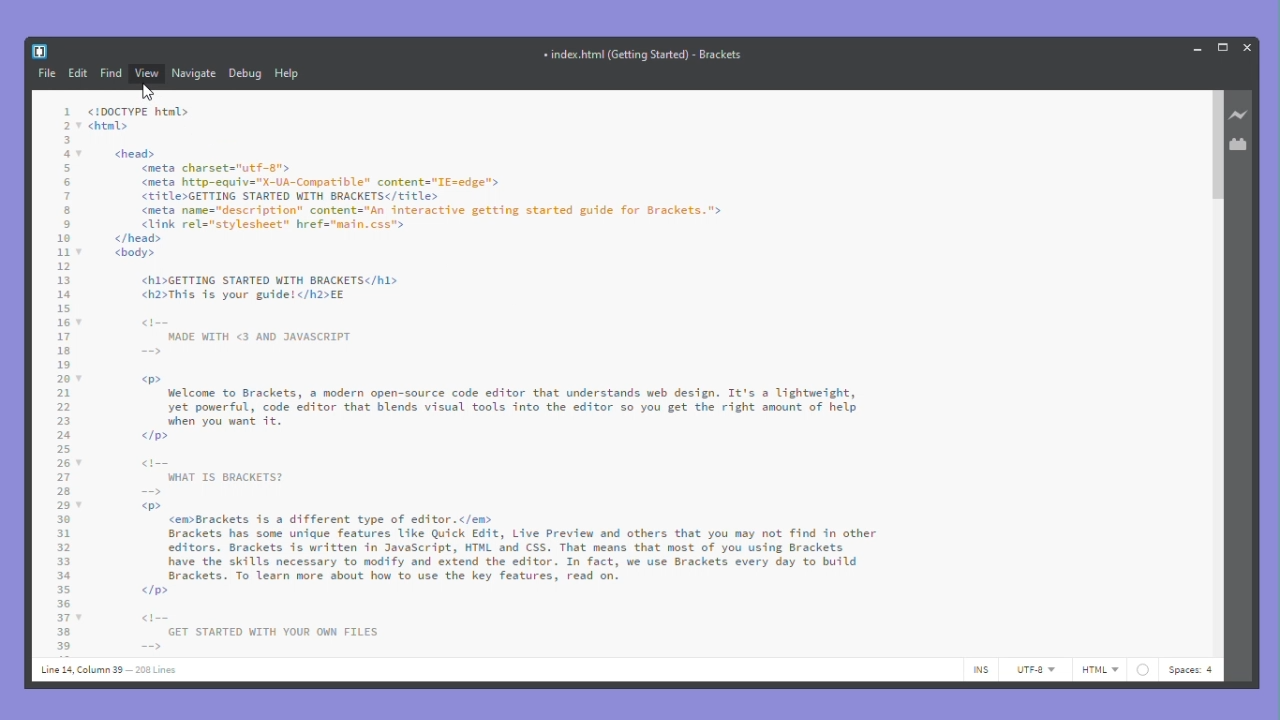 This screenshot has width=1280, height=720. Describe the element at coordinates (46, 73) in the screenshot. I see `File` at that location.